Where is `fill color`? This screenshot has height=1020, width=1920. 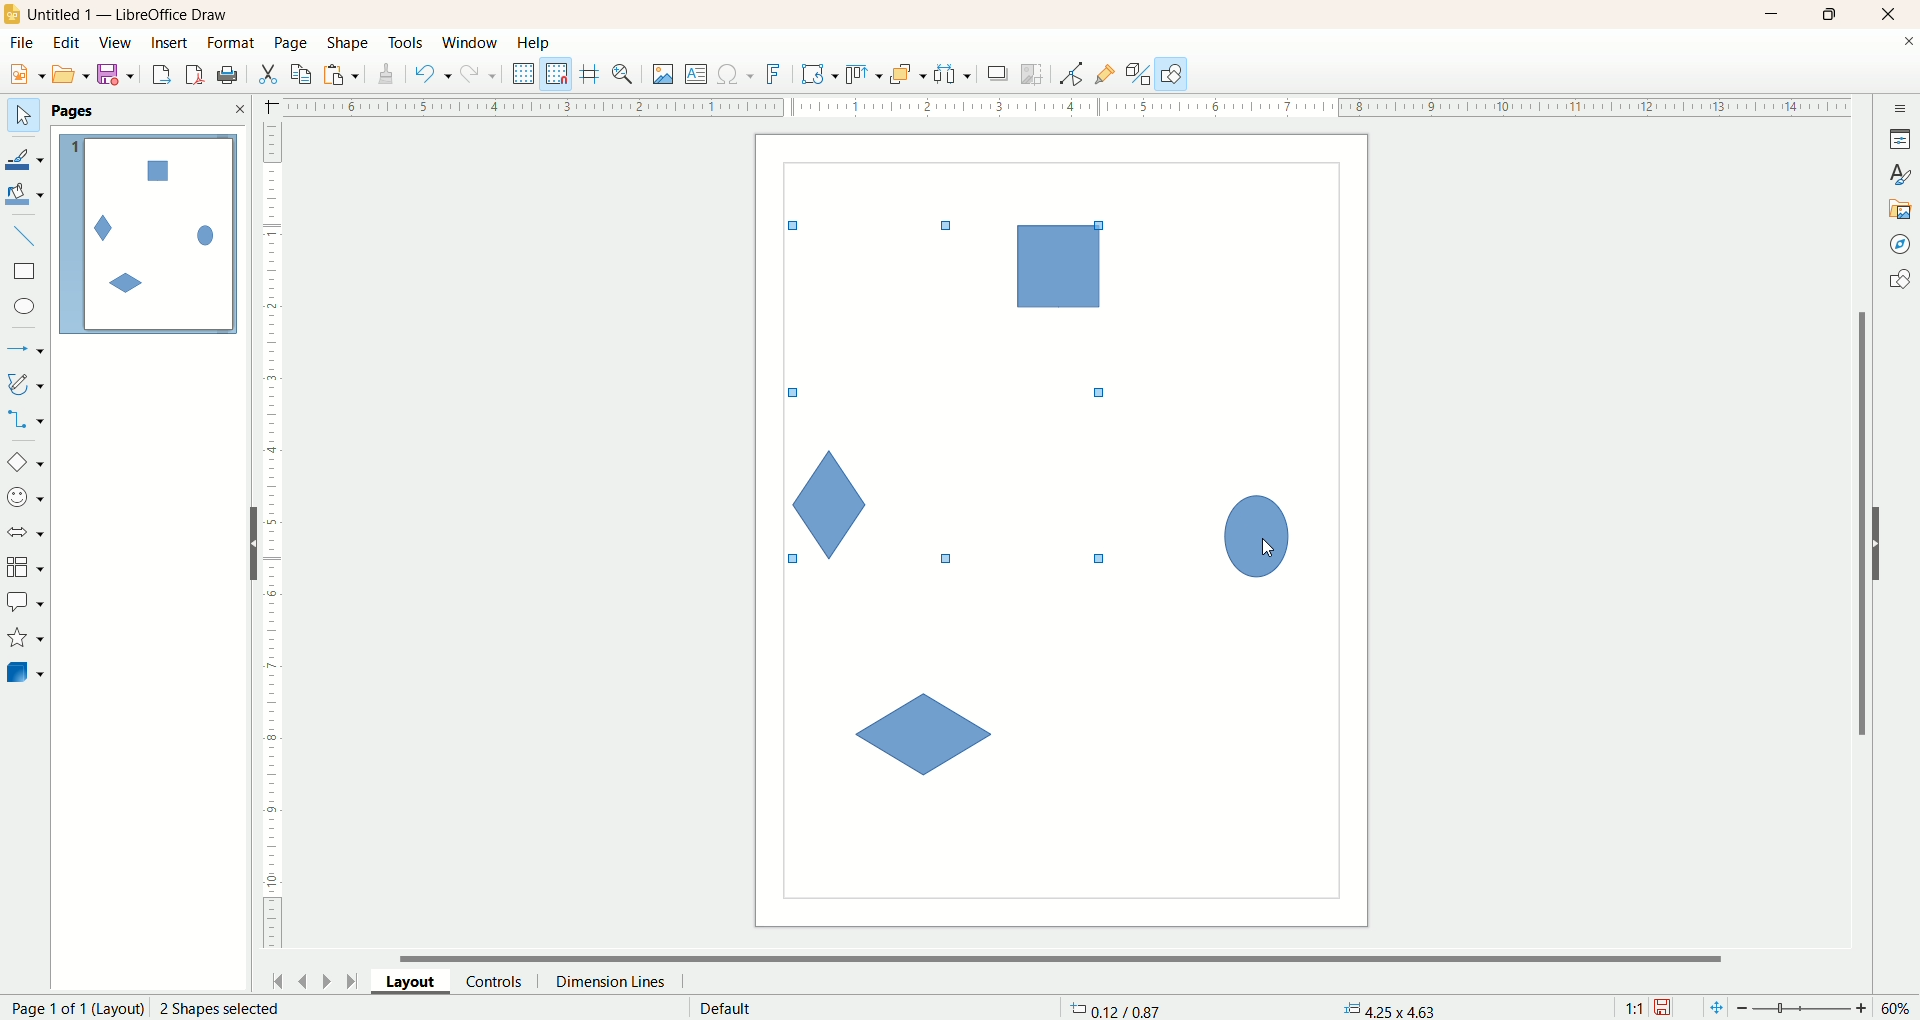 fill color is located at coordinates (27, 195).